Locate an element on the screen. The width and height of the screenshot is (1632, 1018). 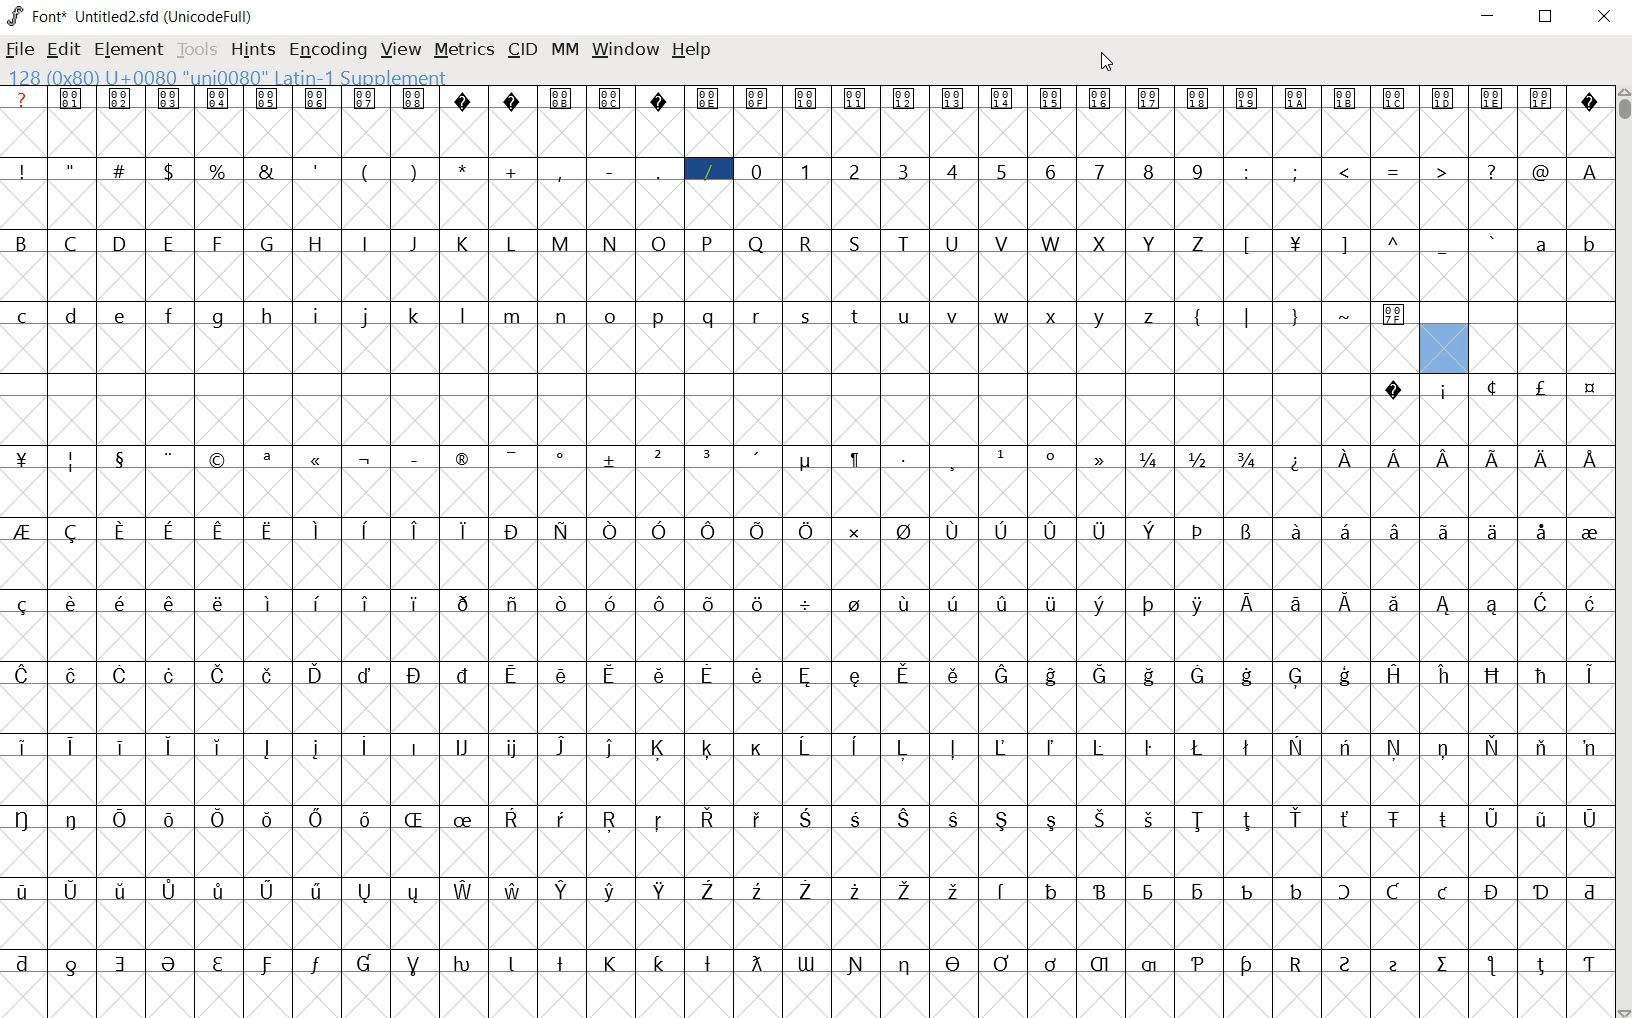
glyph is located at coordinates (463, 531).